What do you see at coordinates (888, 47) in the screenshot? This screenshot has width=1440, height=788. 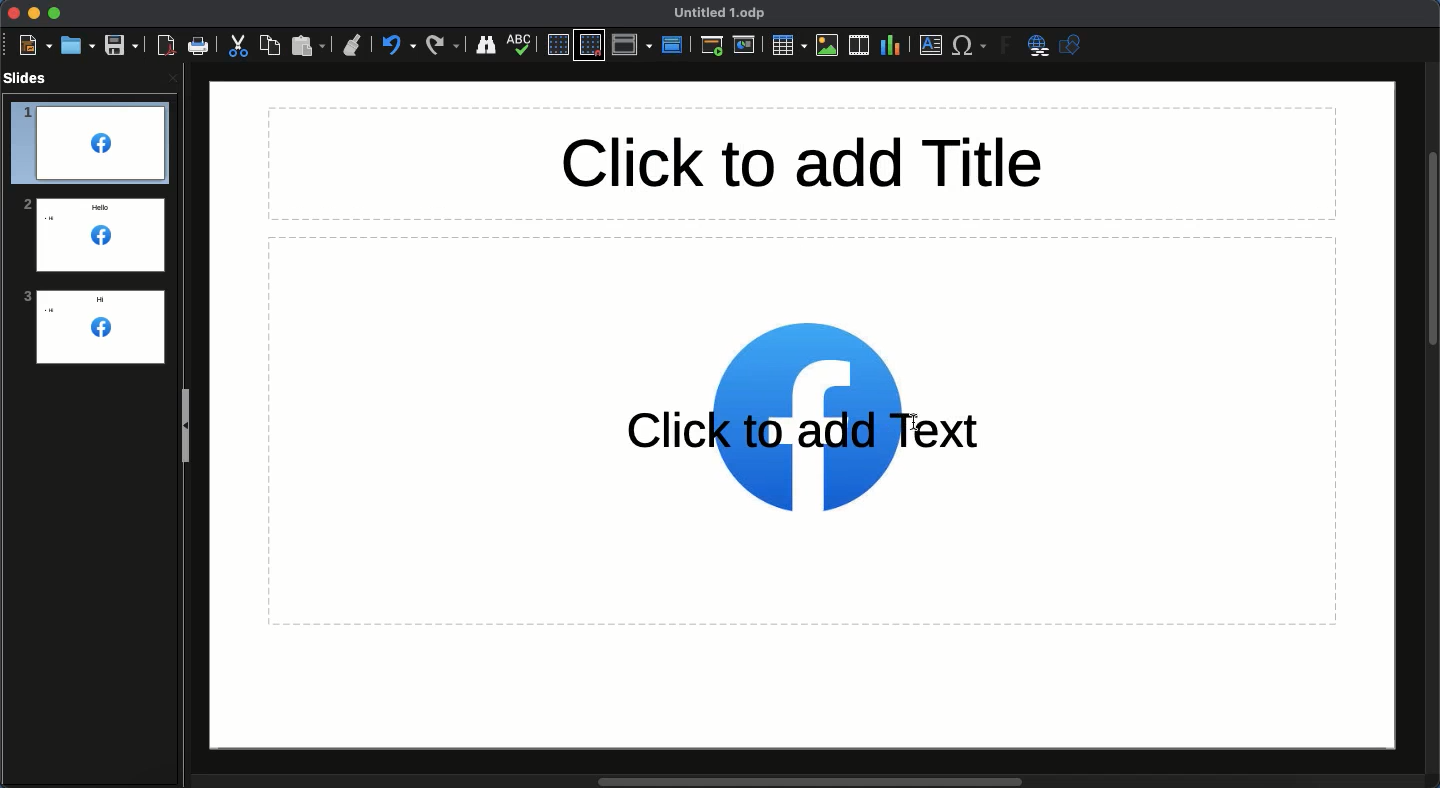 I see `Chart` at bounding box center [888, 47].